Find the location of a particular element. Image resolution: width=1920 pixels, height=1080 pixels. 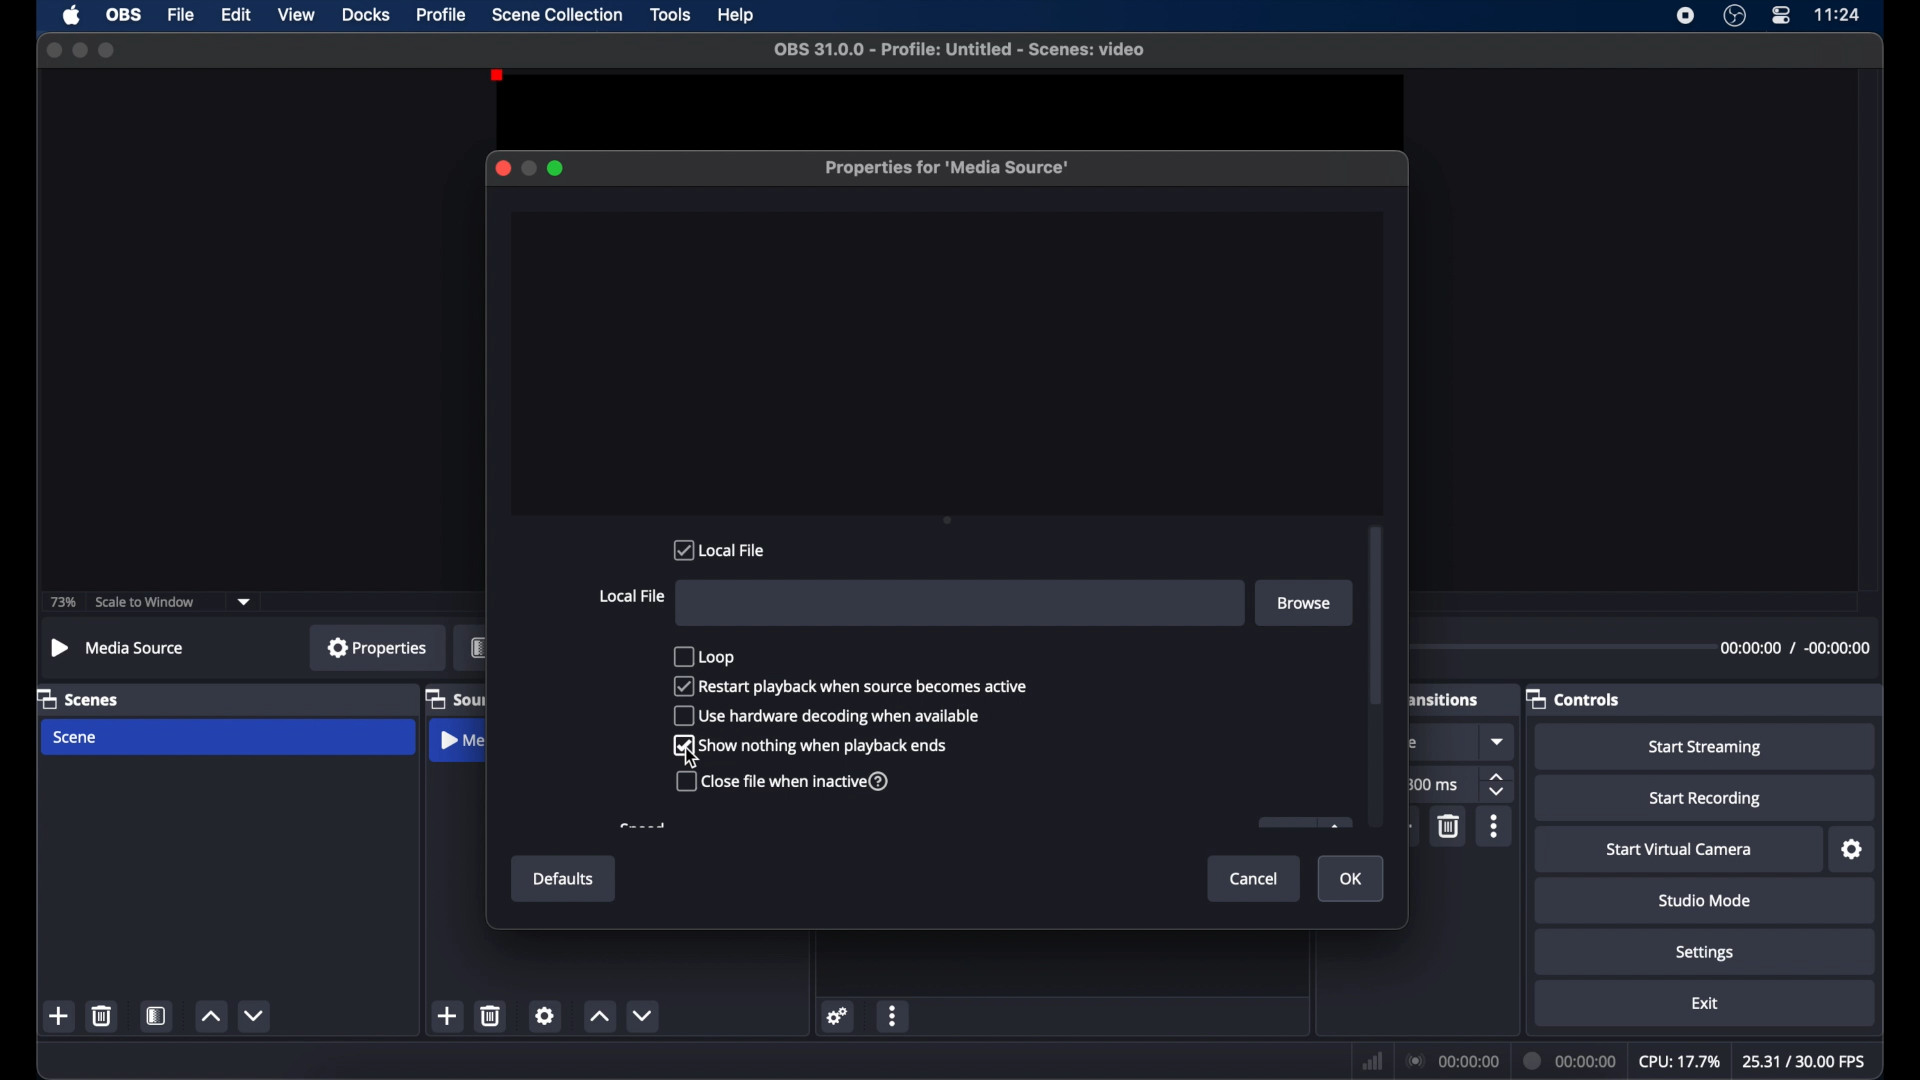

start streaming is located at coordinates (1708, 748).